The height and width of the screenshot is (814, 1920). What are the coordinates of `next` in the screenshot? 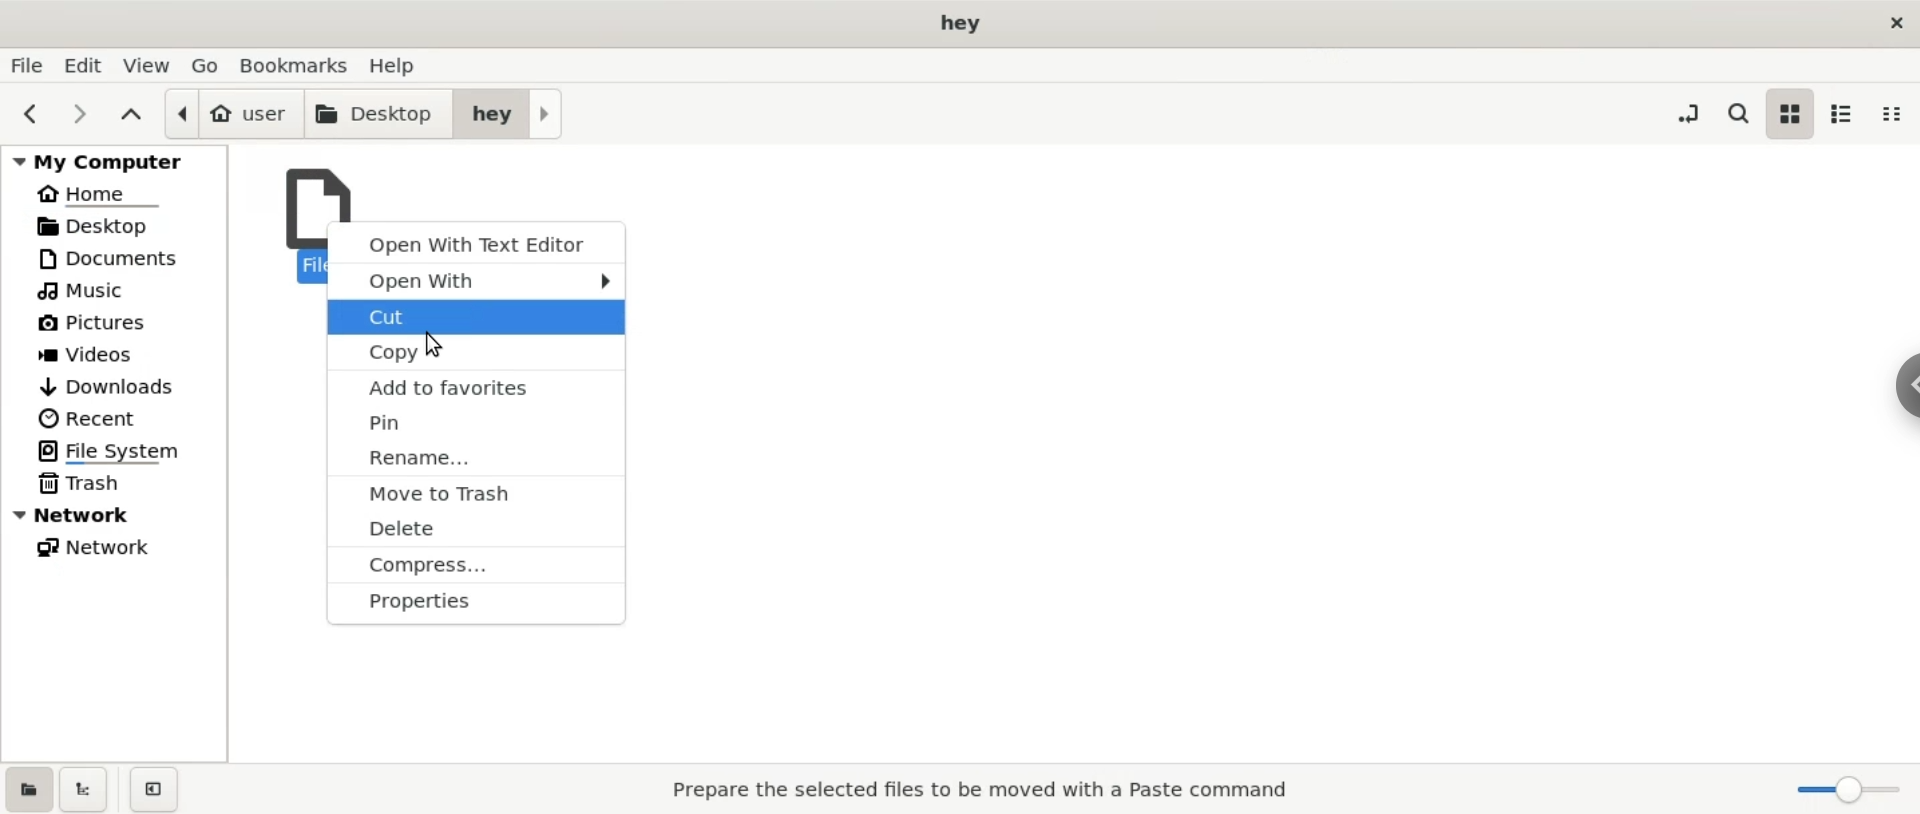 It's located at (79, 115).